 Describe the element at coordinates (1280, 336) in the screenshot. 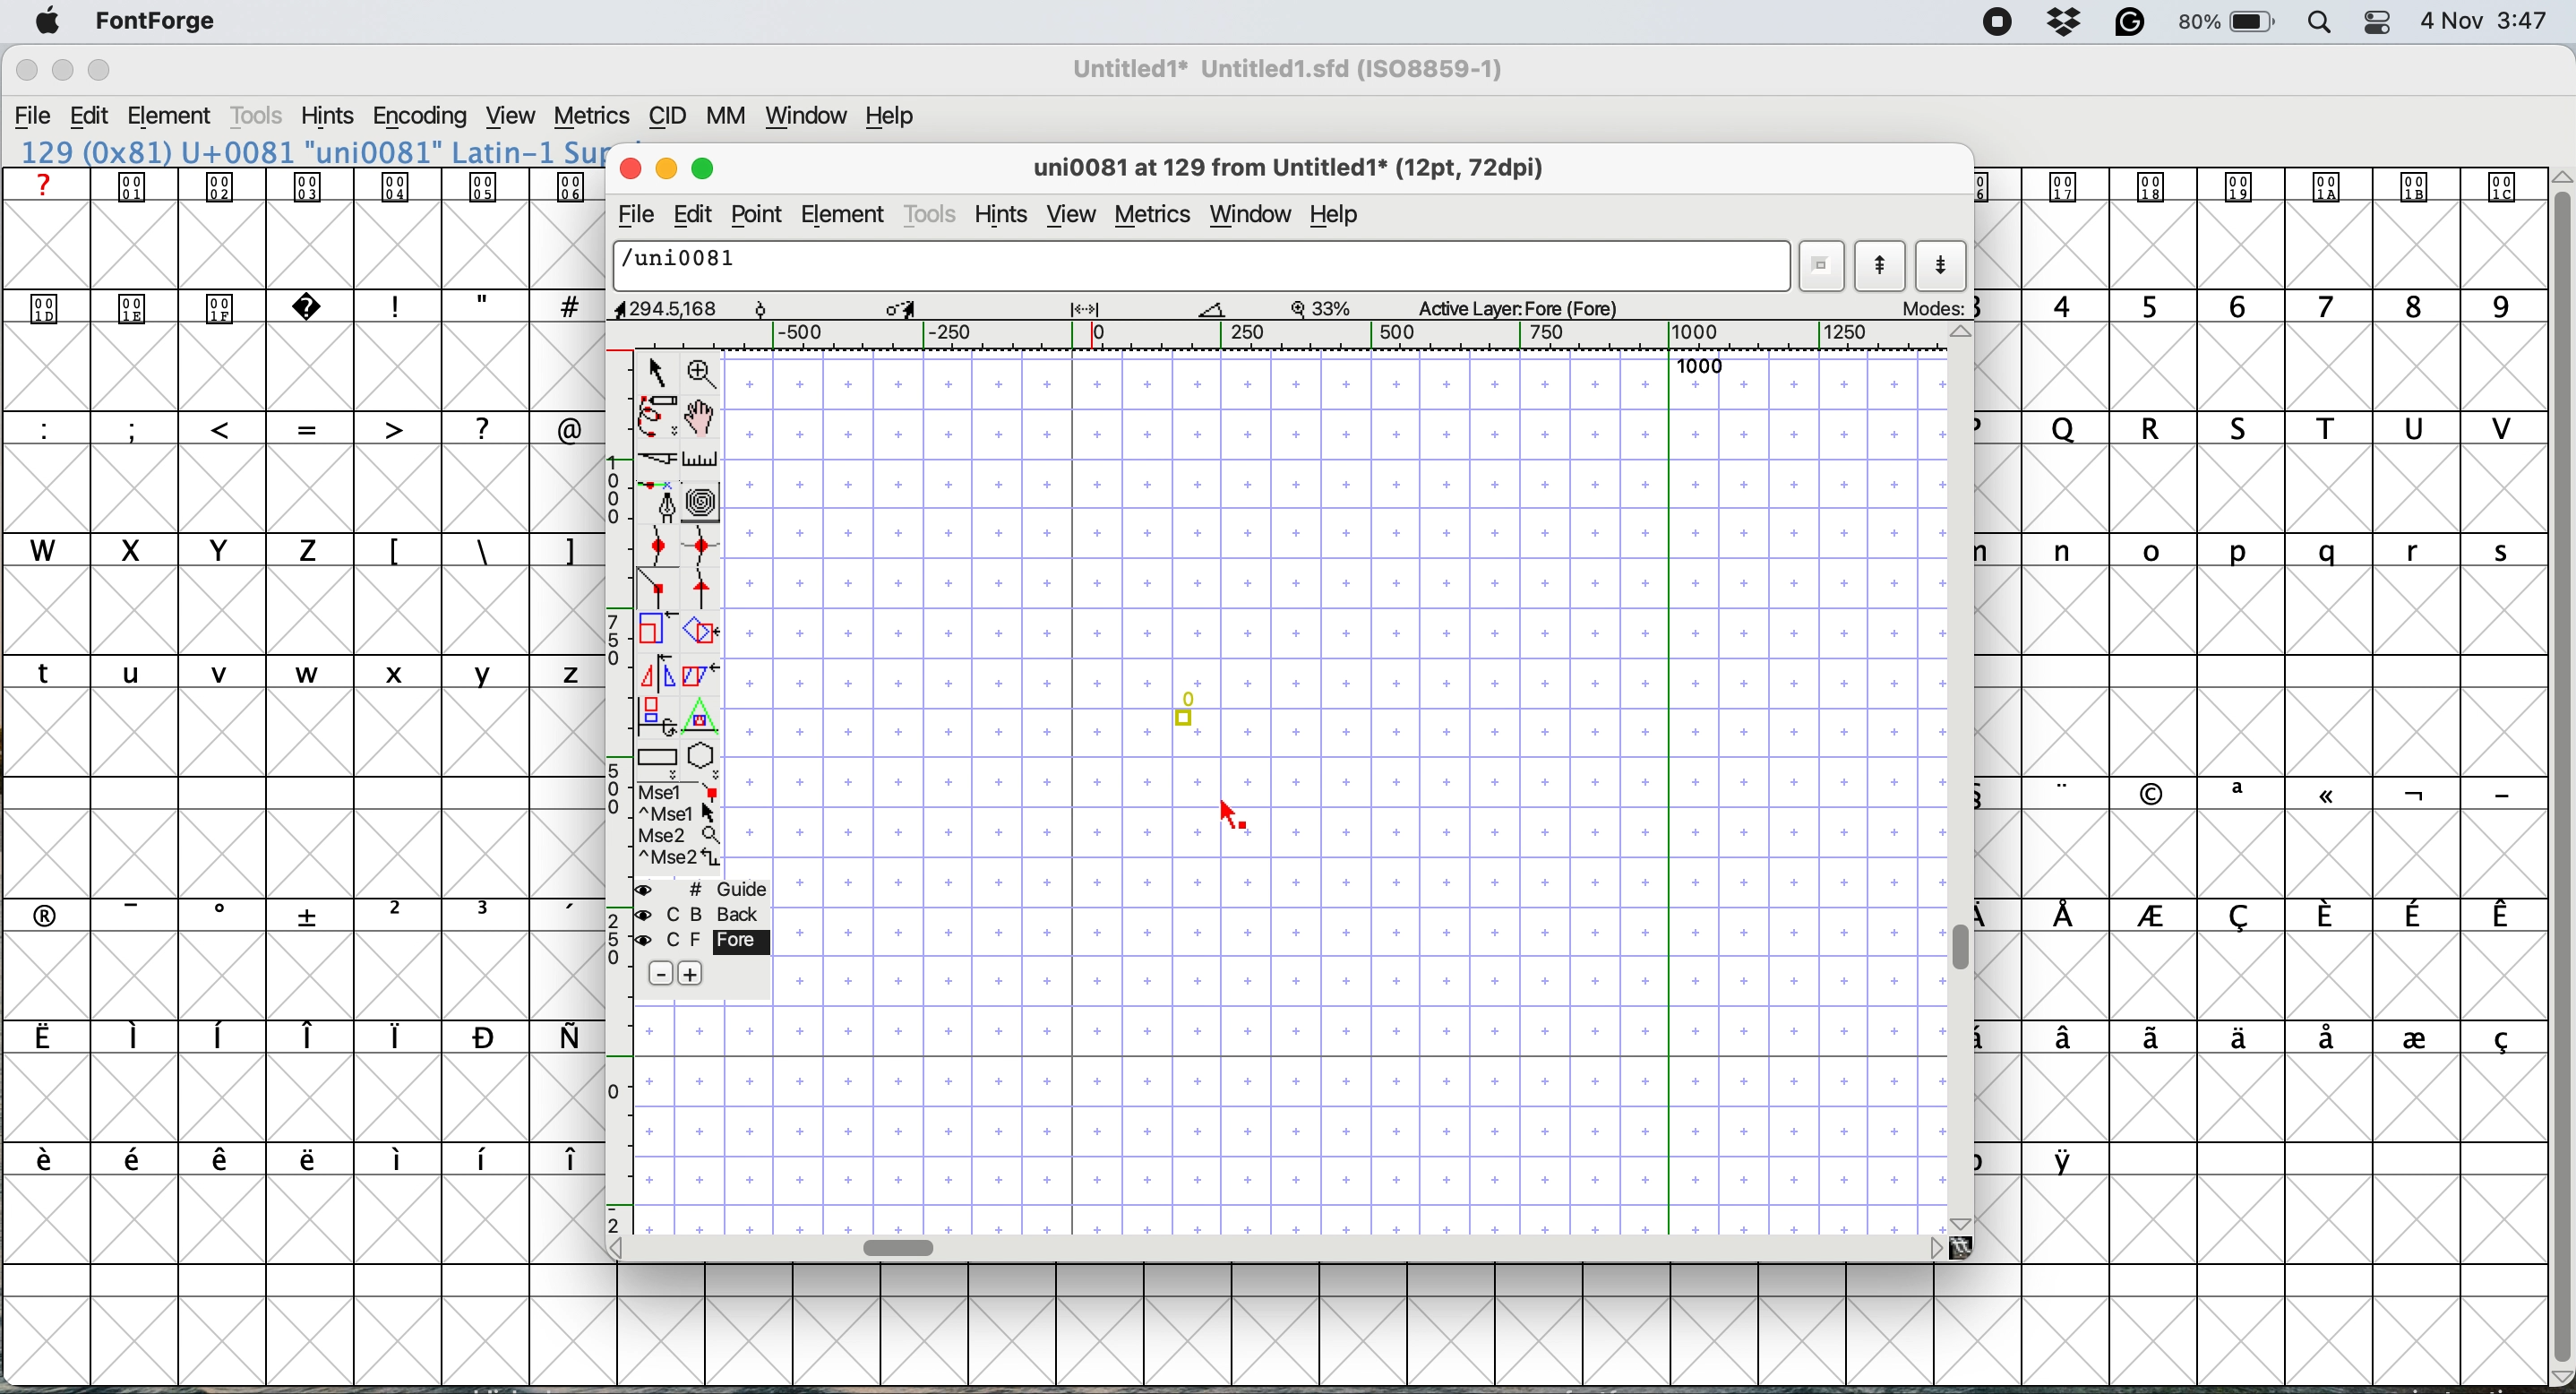

I see `Horizontal Scale` at that location.